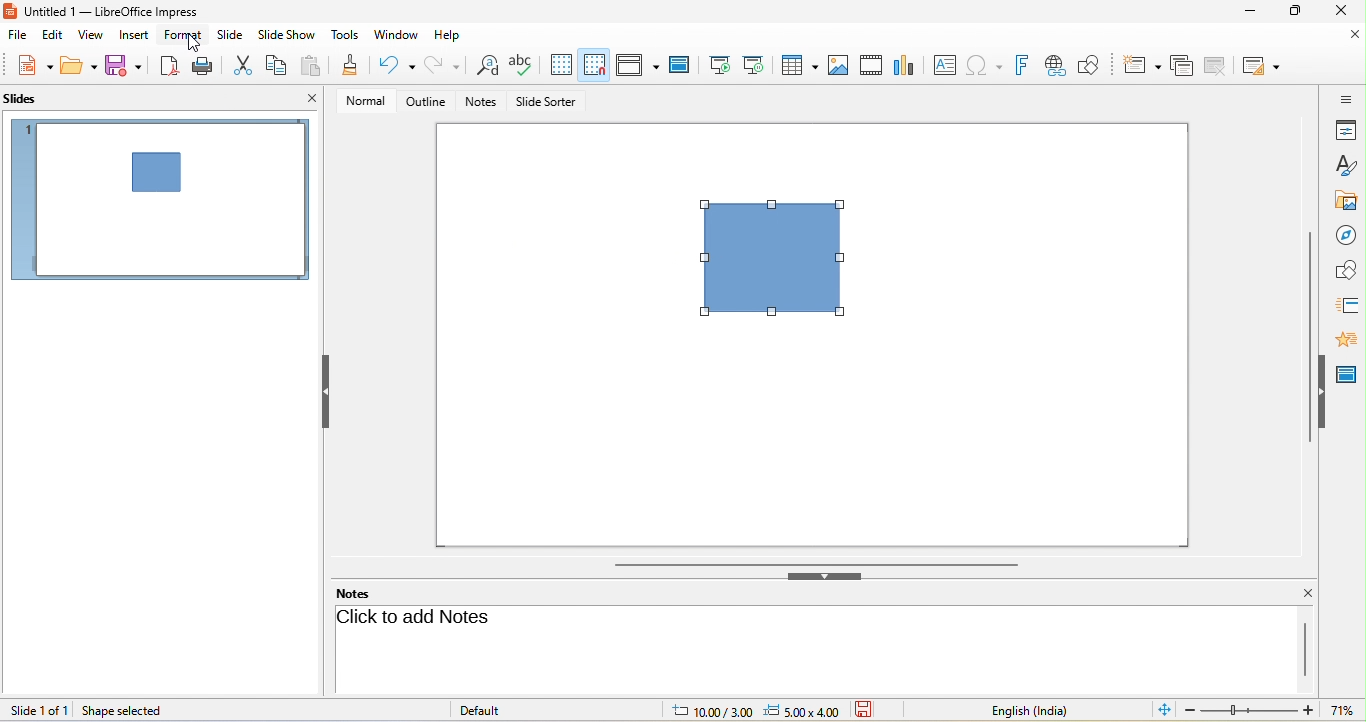 This screenshot has height=722, width=1366. What do you see at coordinates (1342, 198) in the screenshot?
I see `gallery` at bounding box center [1342, 198].